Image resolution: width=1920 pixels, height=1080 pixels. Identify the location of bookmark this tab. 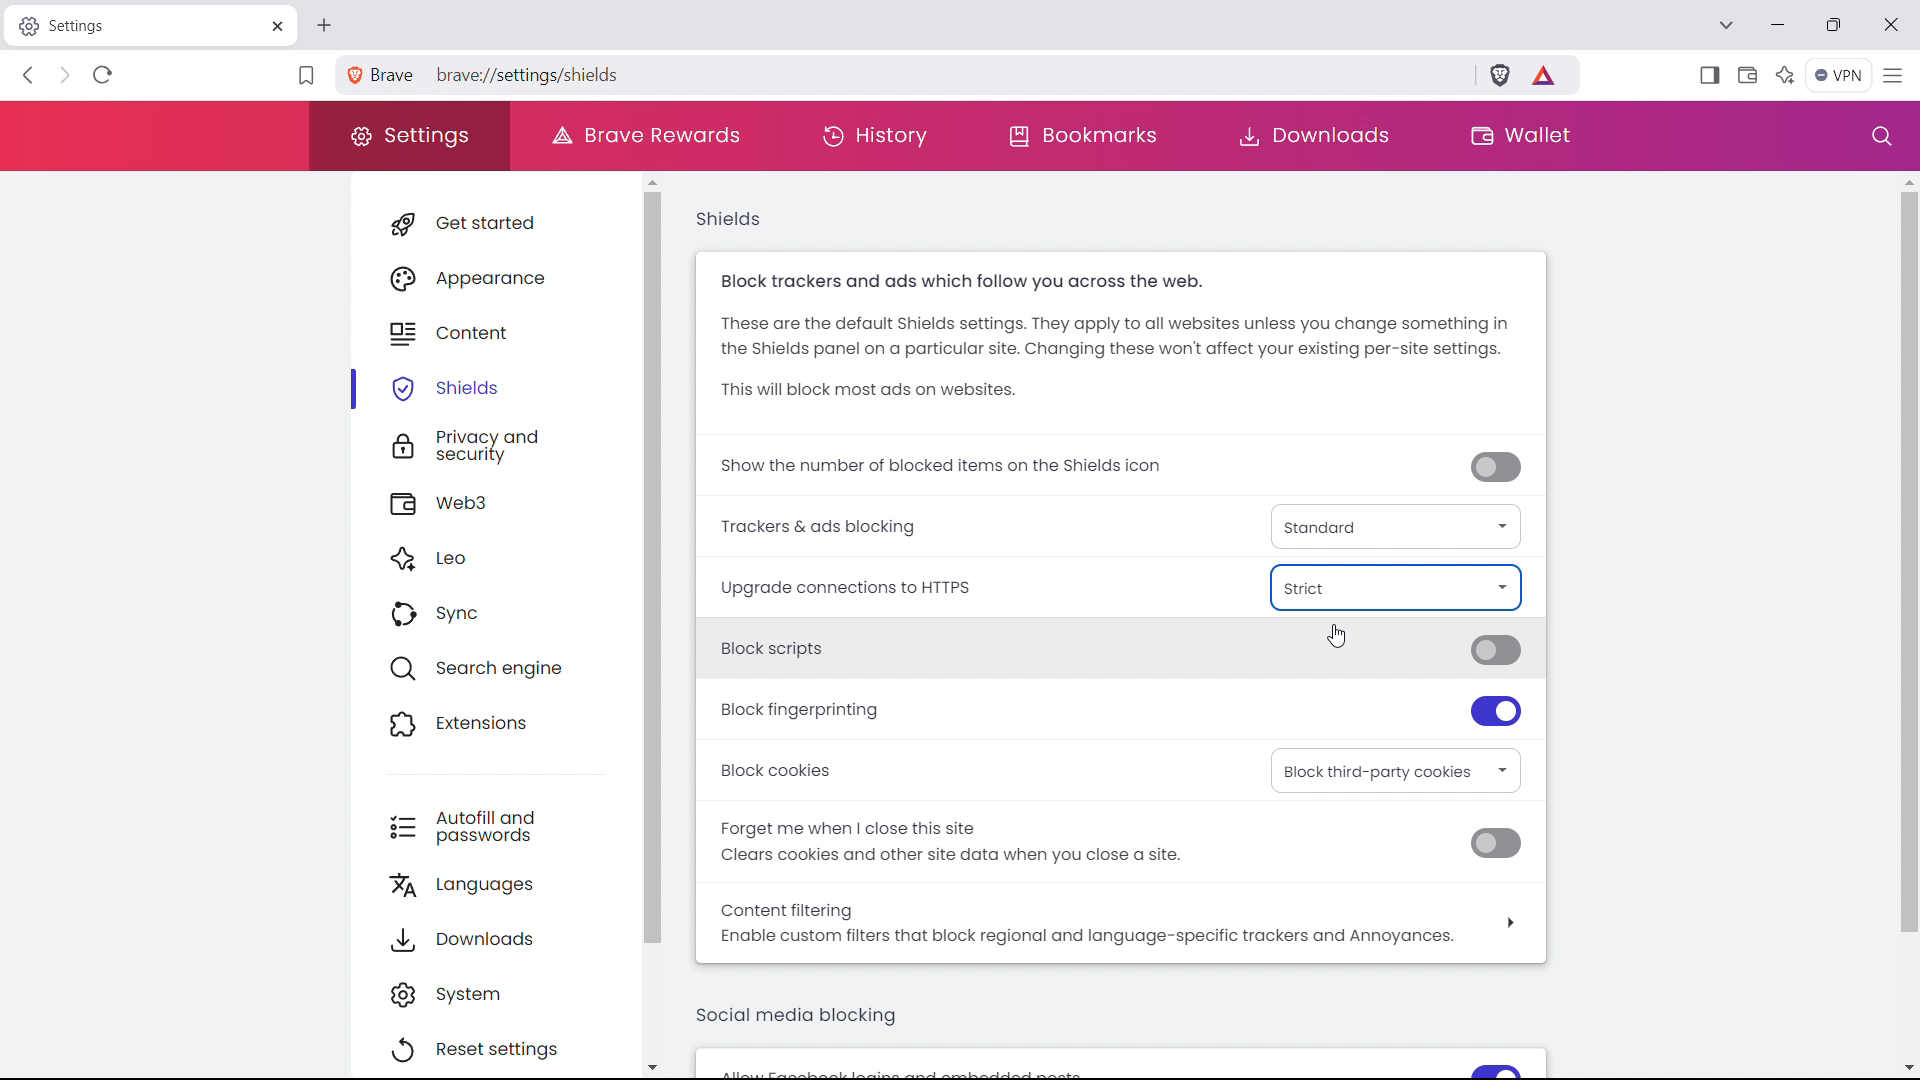
(306, 76).